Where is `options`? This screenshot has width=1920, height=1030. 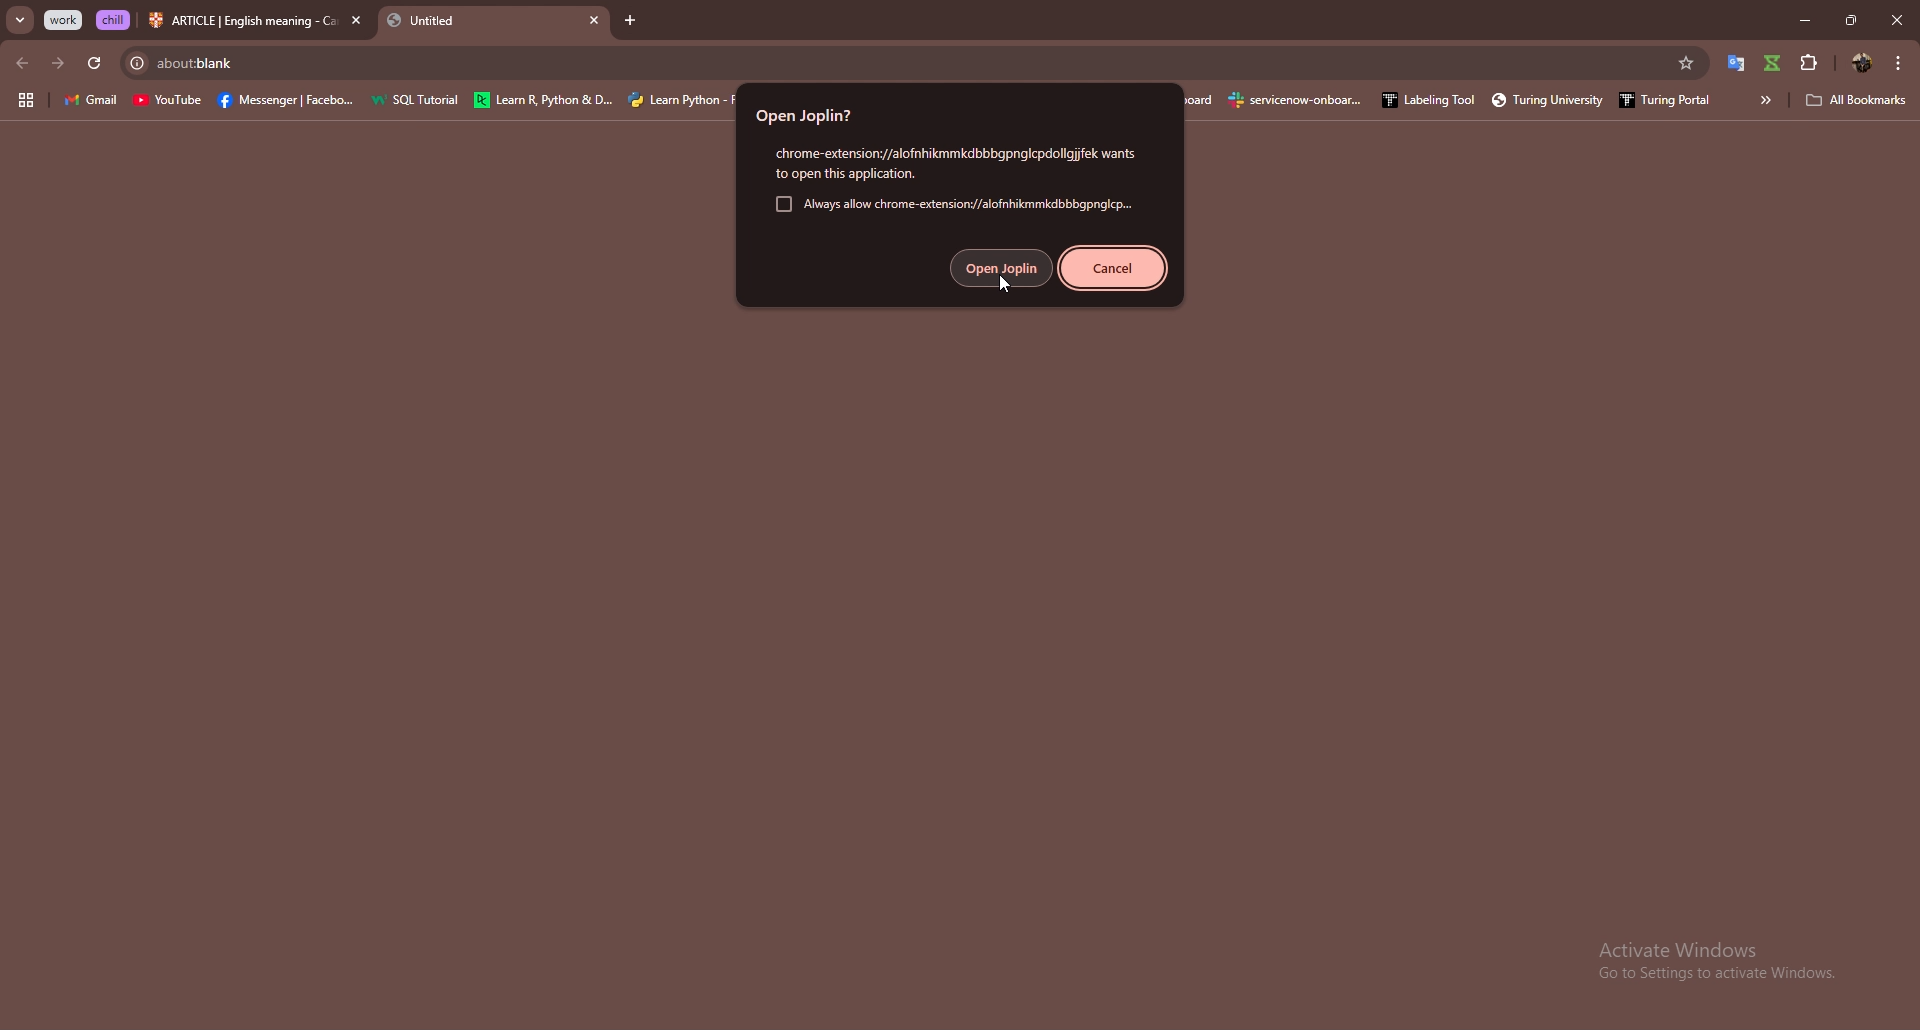 options is located at coordinates (1899, 62).